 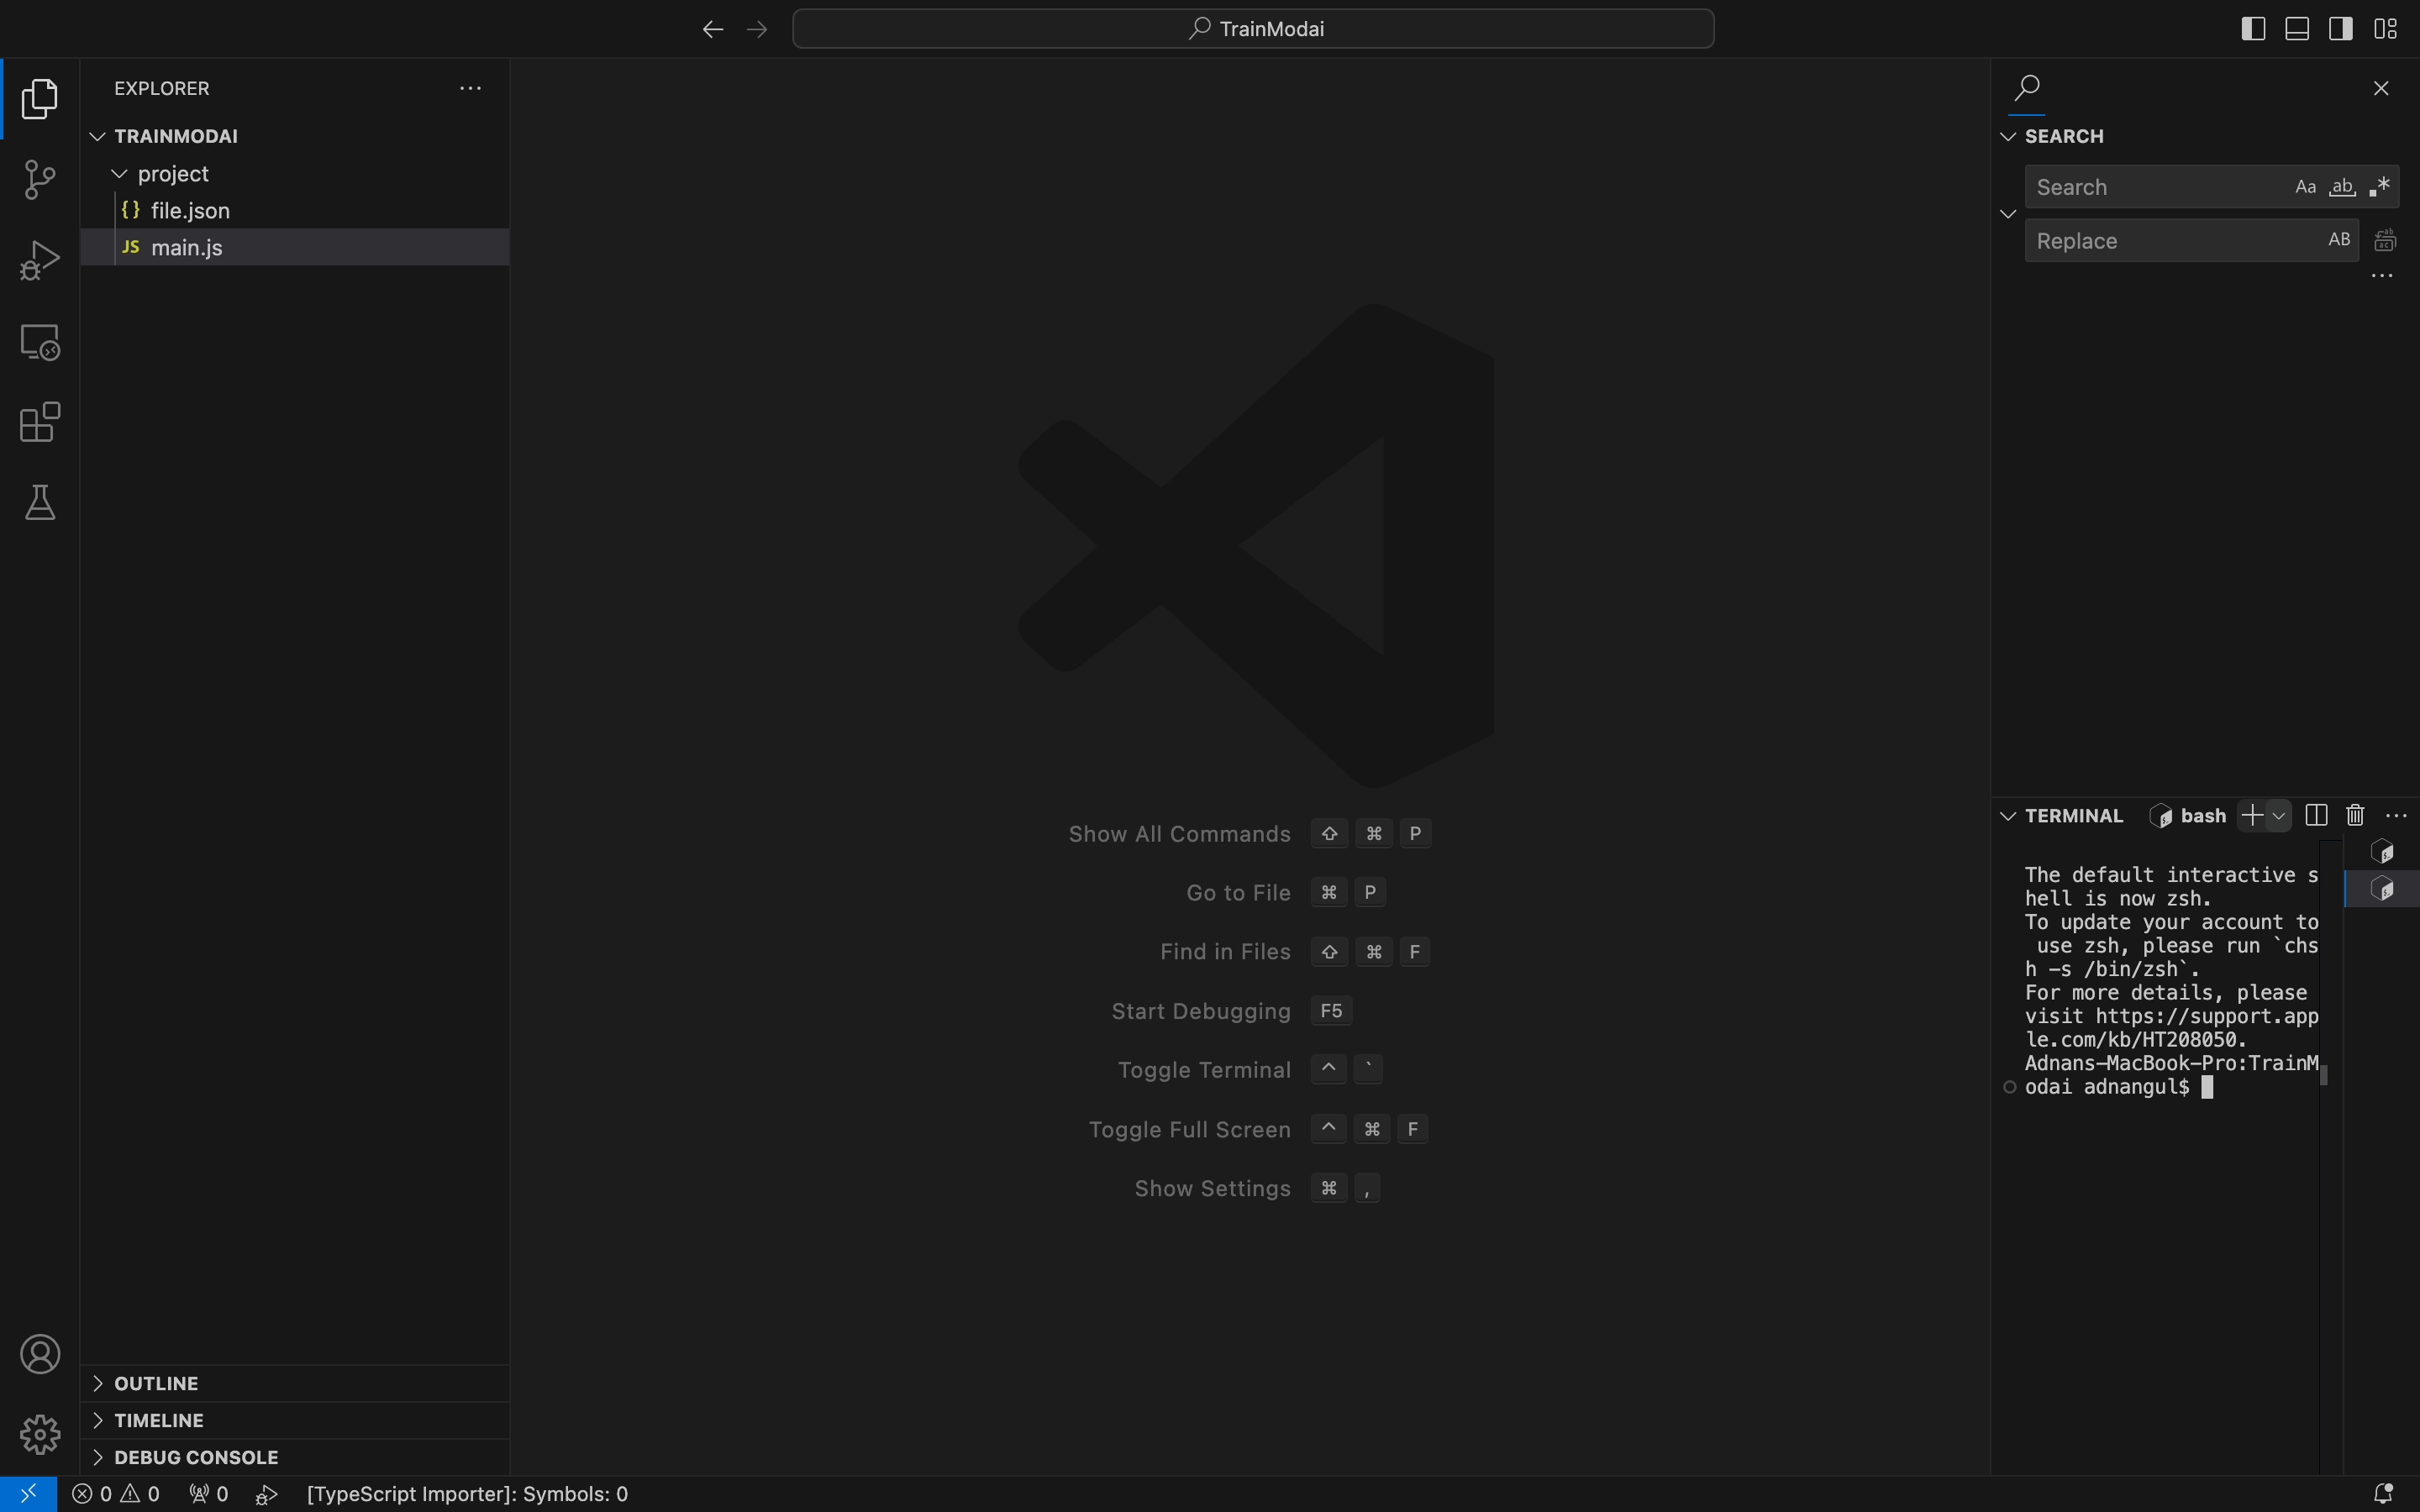 I want to click on play, so click(x=272, y=1495).